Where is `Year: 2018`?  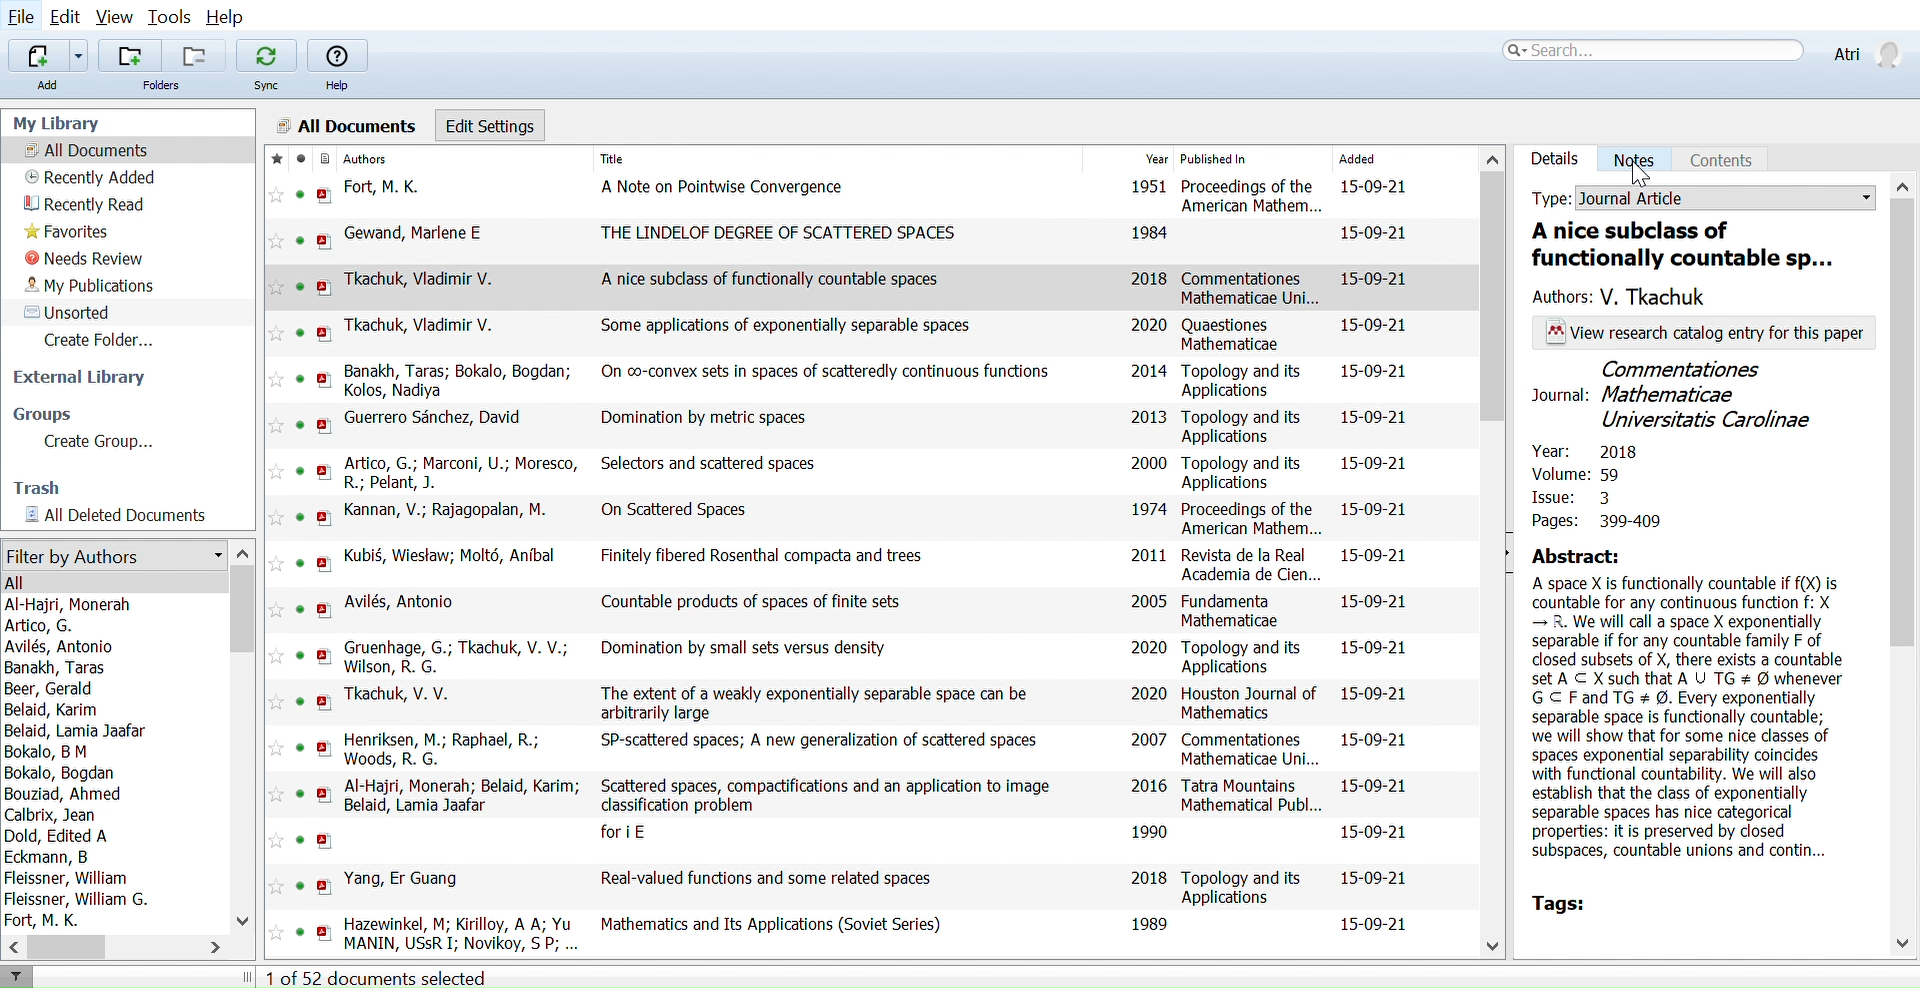 Year: 2018 is located at coordinates (1583, 451).